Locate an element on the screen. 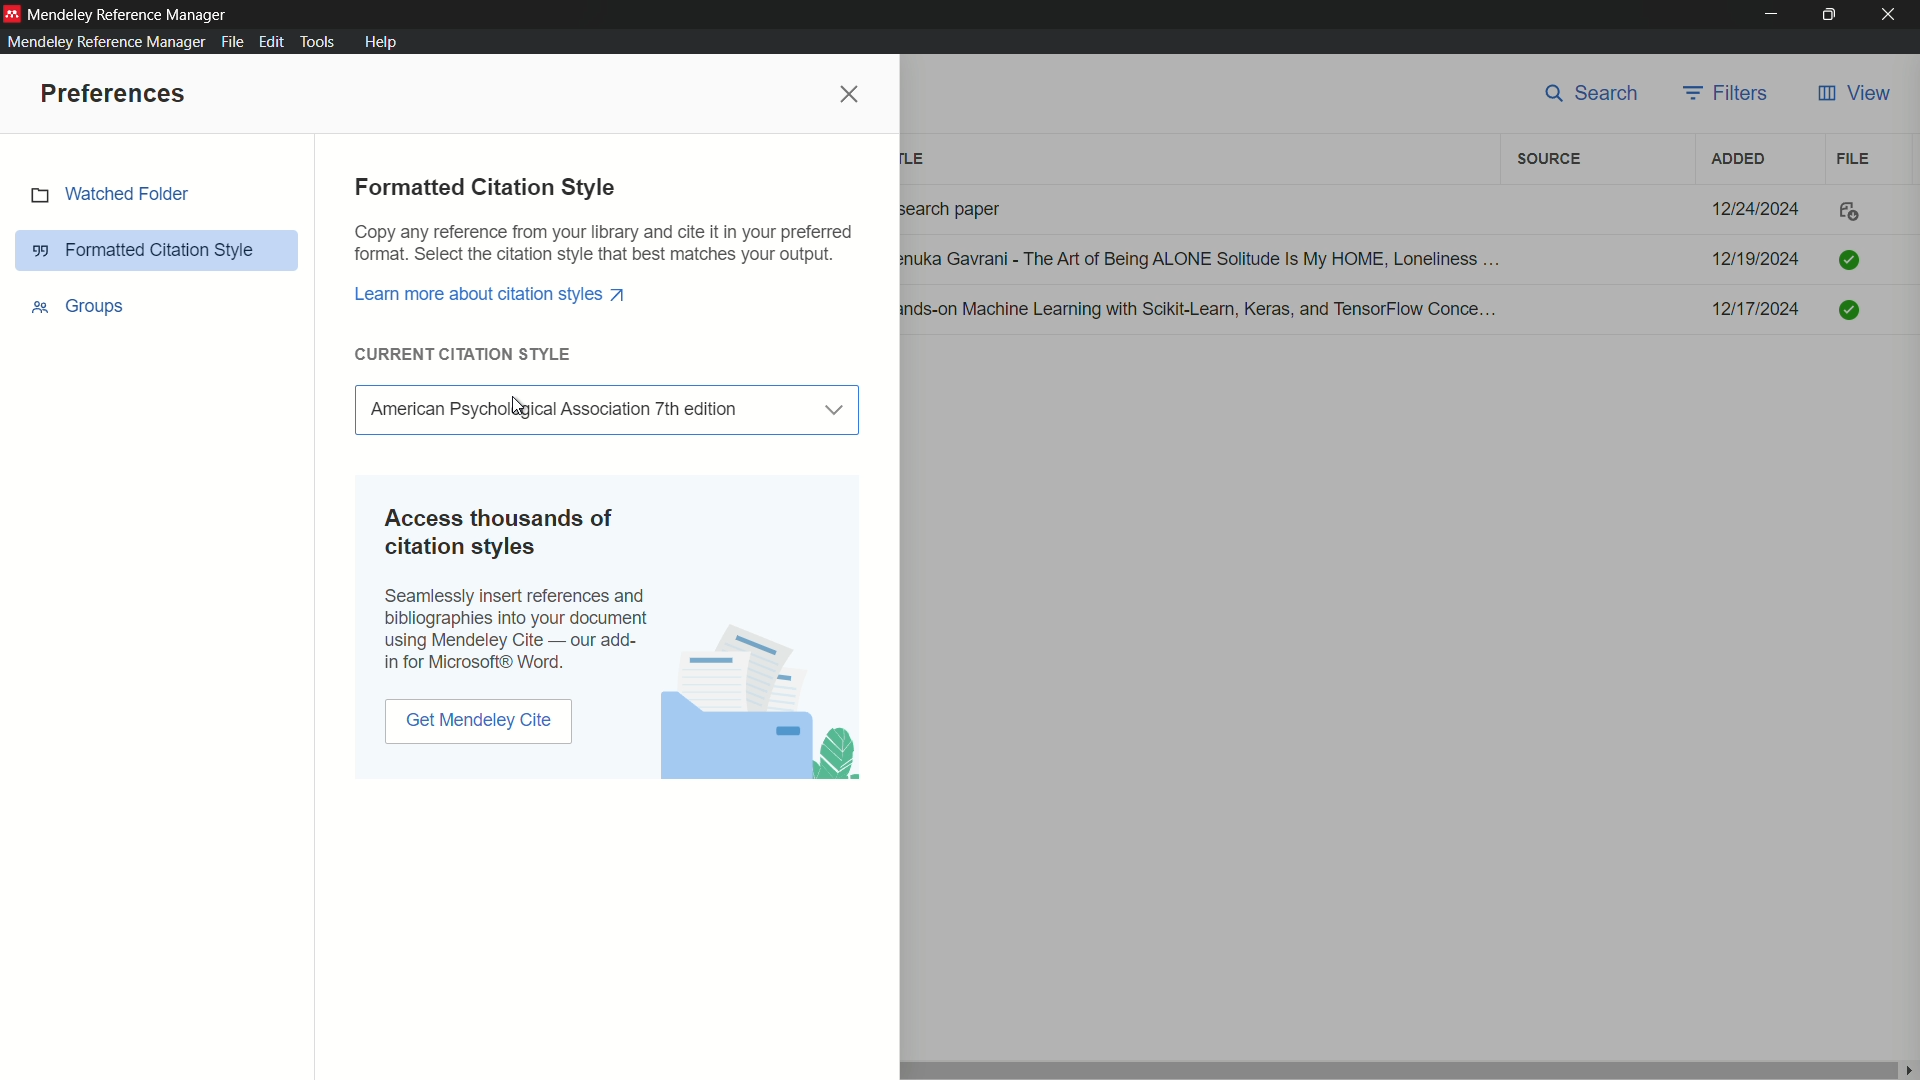 The height and width of the screenshot is (1080, 1920). image is located at coordinates (763, 699).